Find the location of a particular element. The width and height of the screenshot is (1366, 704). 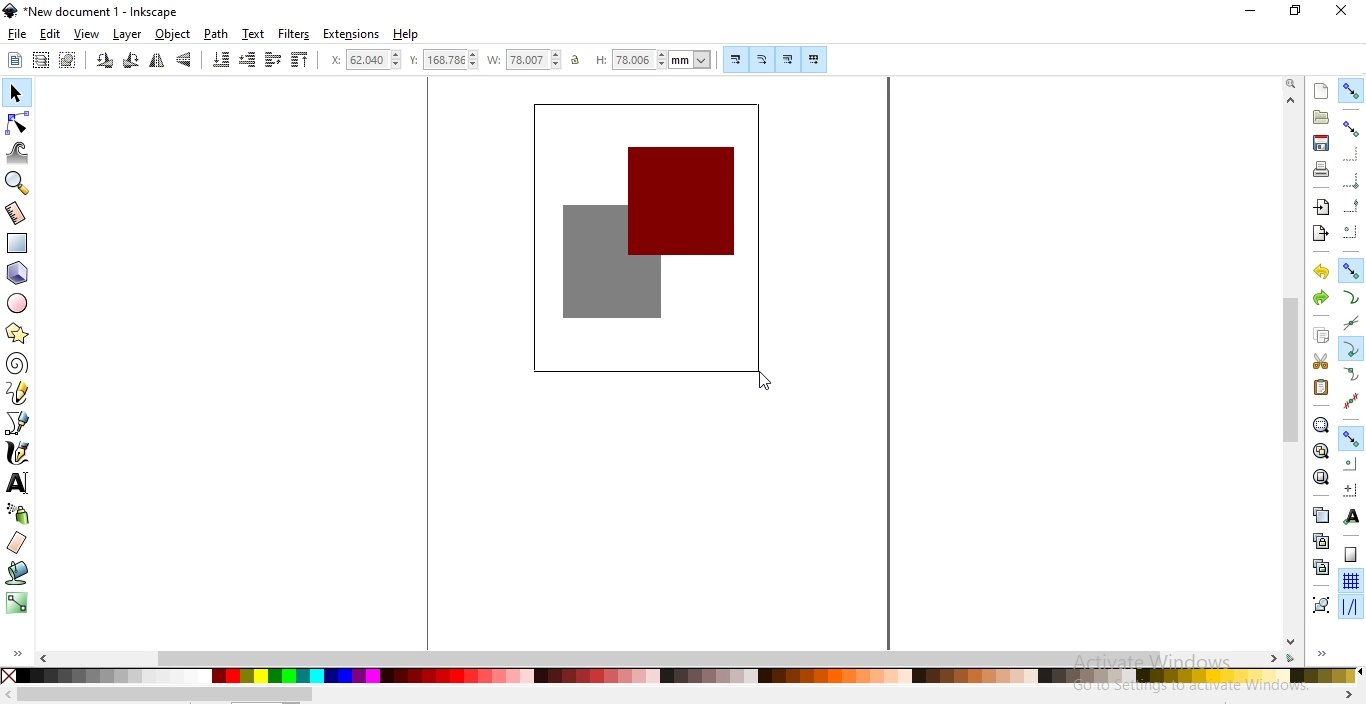

create and edit gradient lines is located at coordinates (15, 601).